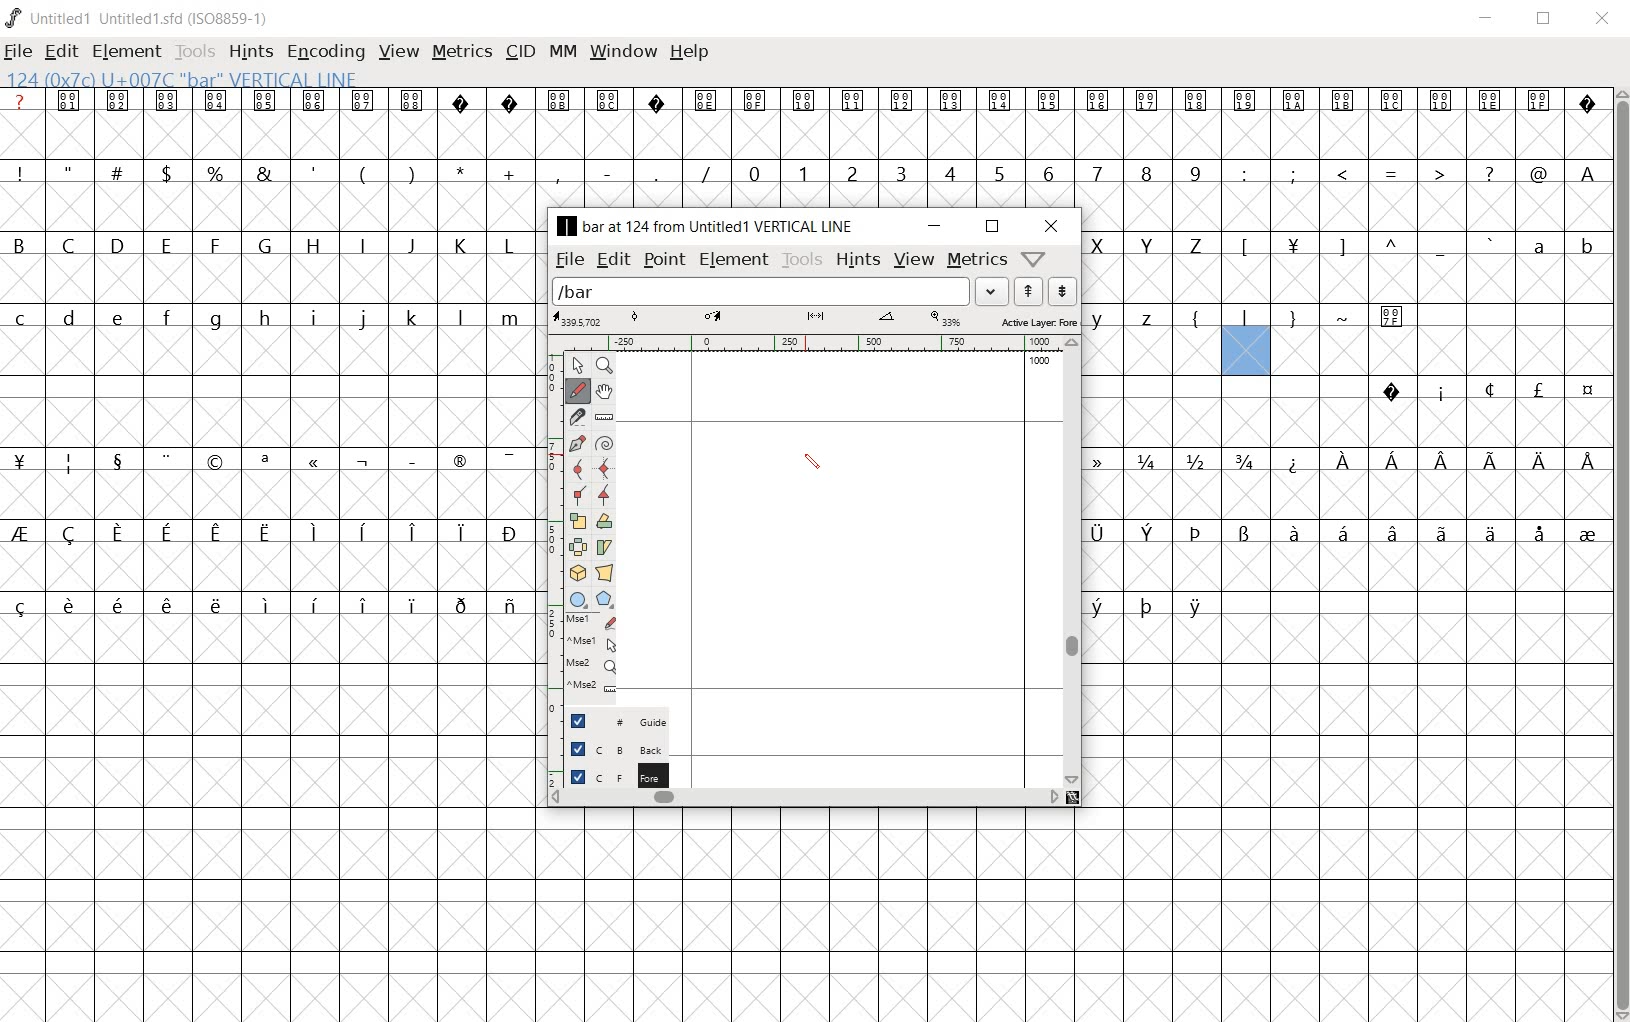 The width and height of the screenshot is (1630, 1022). What do you see at coordinates (709, 227) in the screenshot?
I see `BAR AT 124 FROM UNTITLED1 VERTICAL LINE` at bounding box center [709, 227].